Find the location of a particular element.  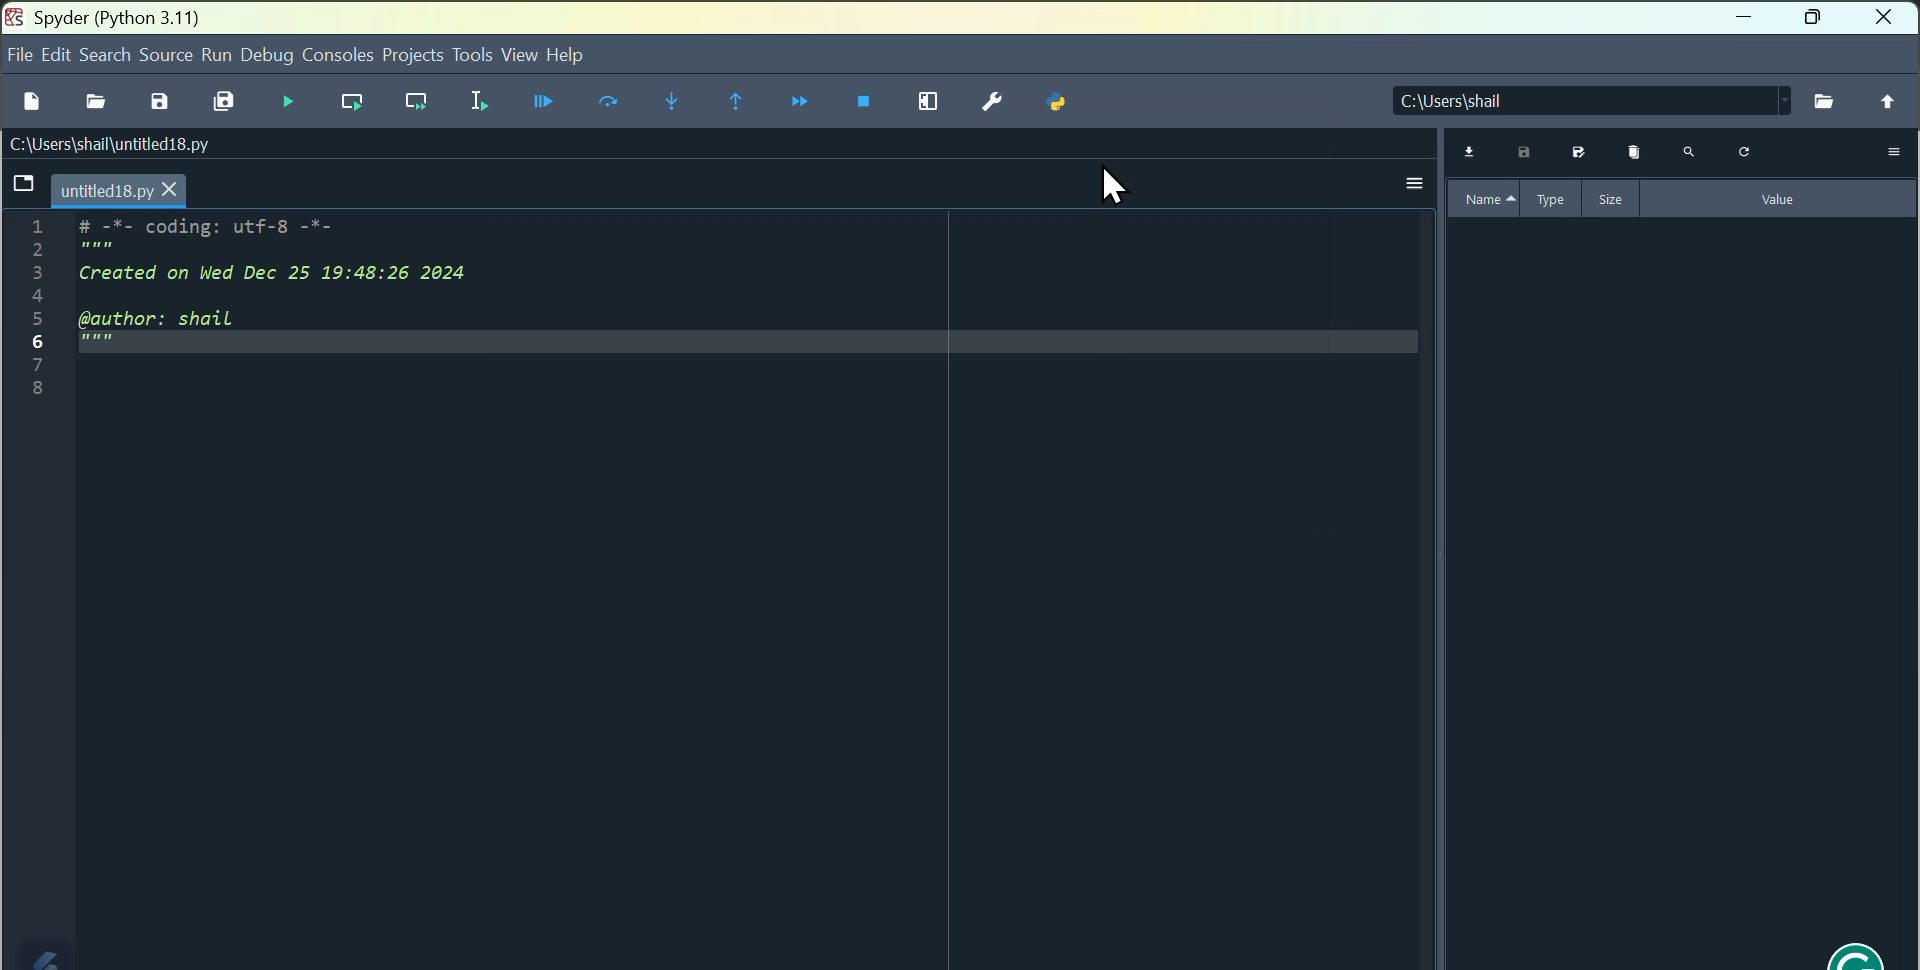

browse directory is located at coordinates (1827, 100).